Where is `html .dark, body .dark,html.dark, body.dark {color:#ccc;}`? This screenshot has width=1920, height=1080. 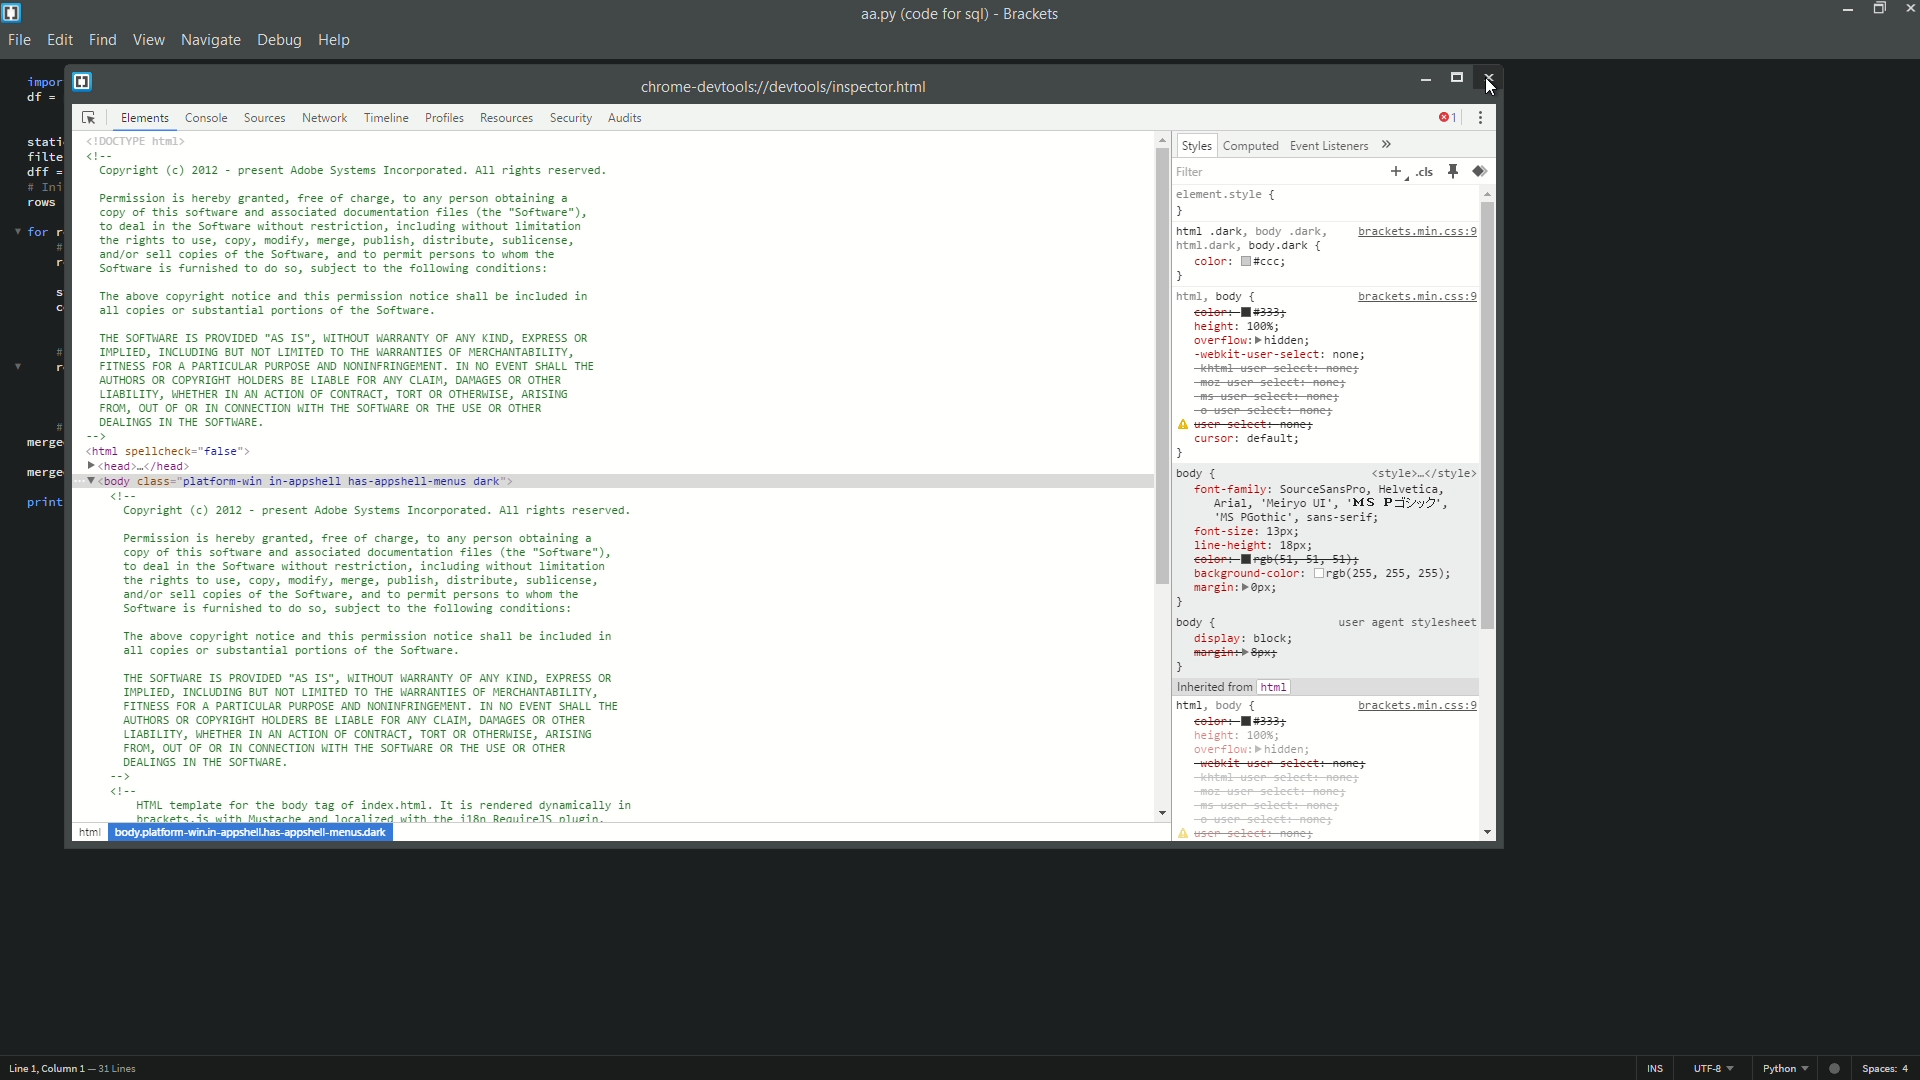
html .dark, body .dark,html.dark, body.dark {color:#ccc;} is located at coordinates (1254, 254).